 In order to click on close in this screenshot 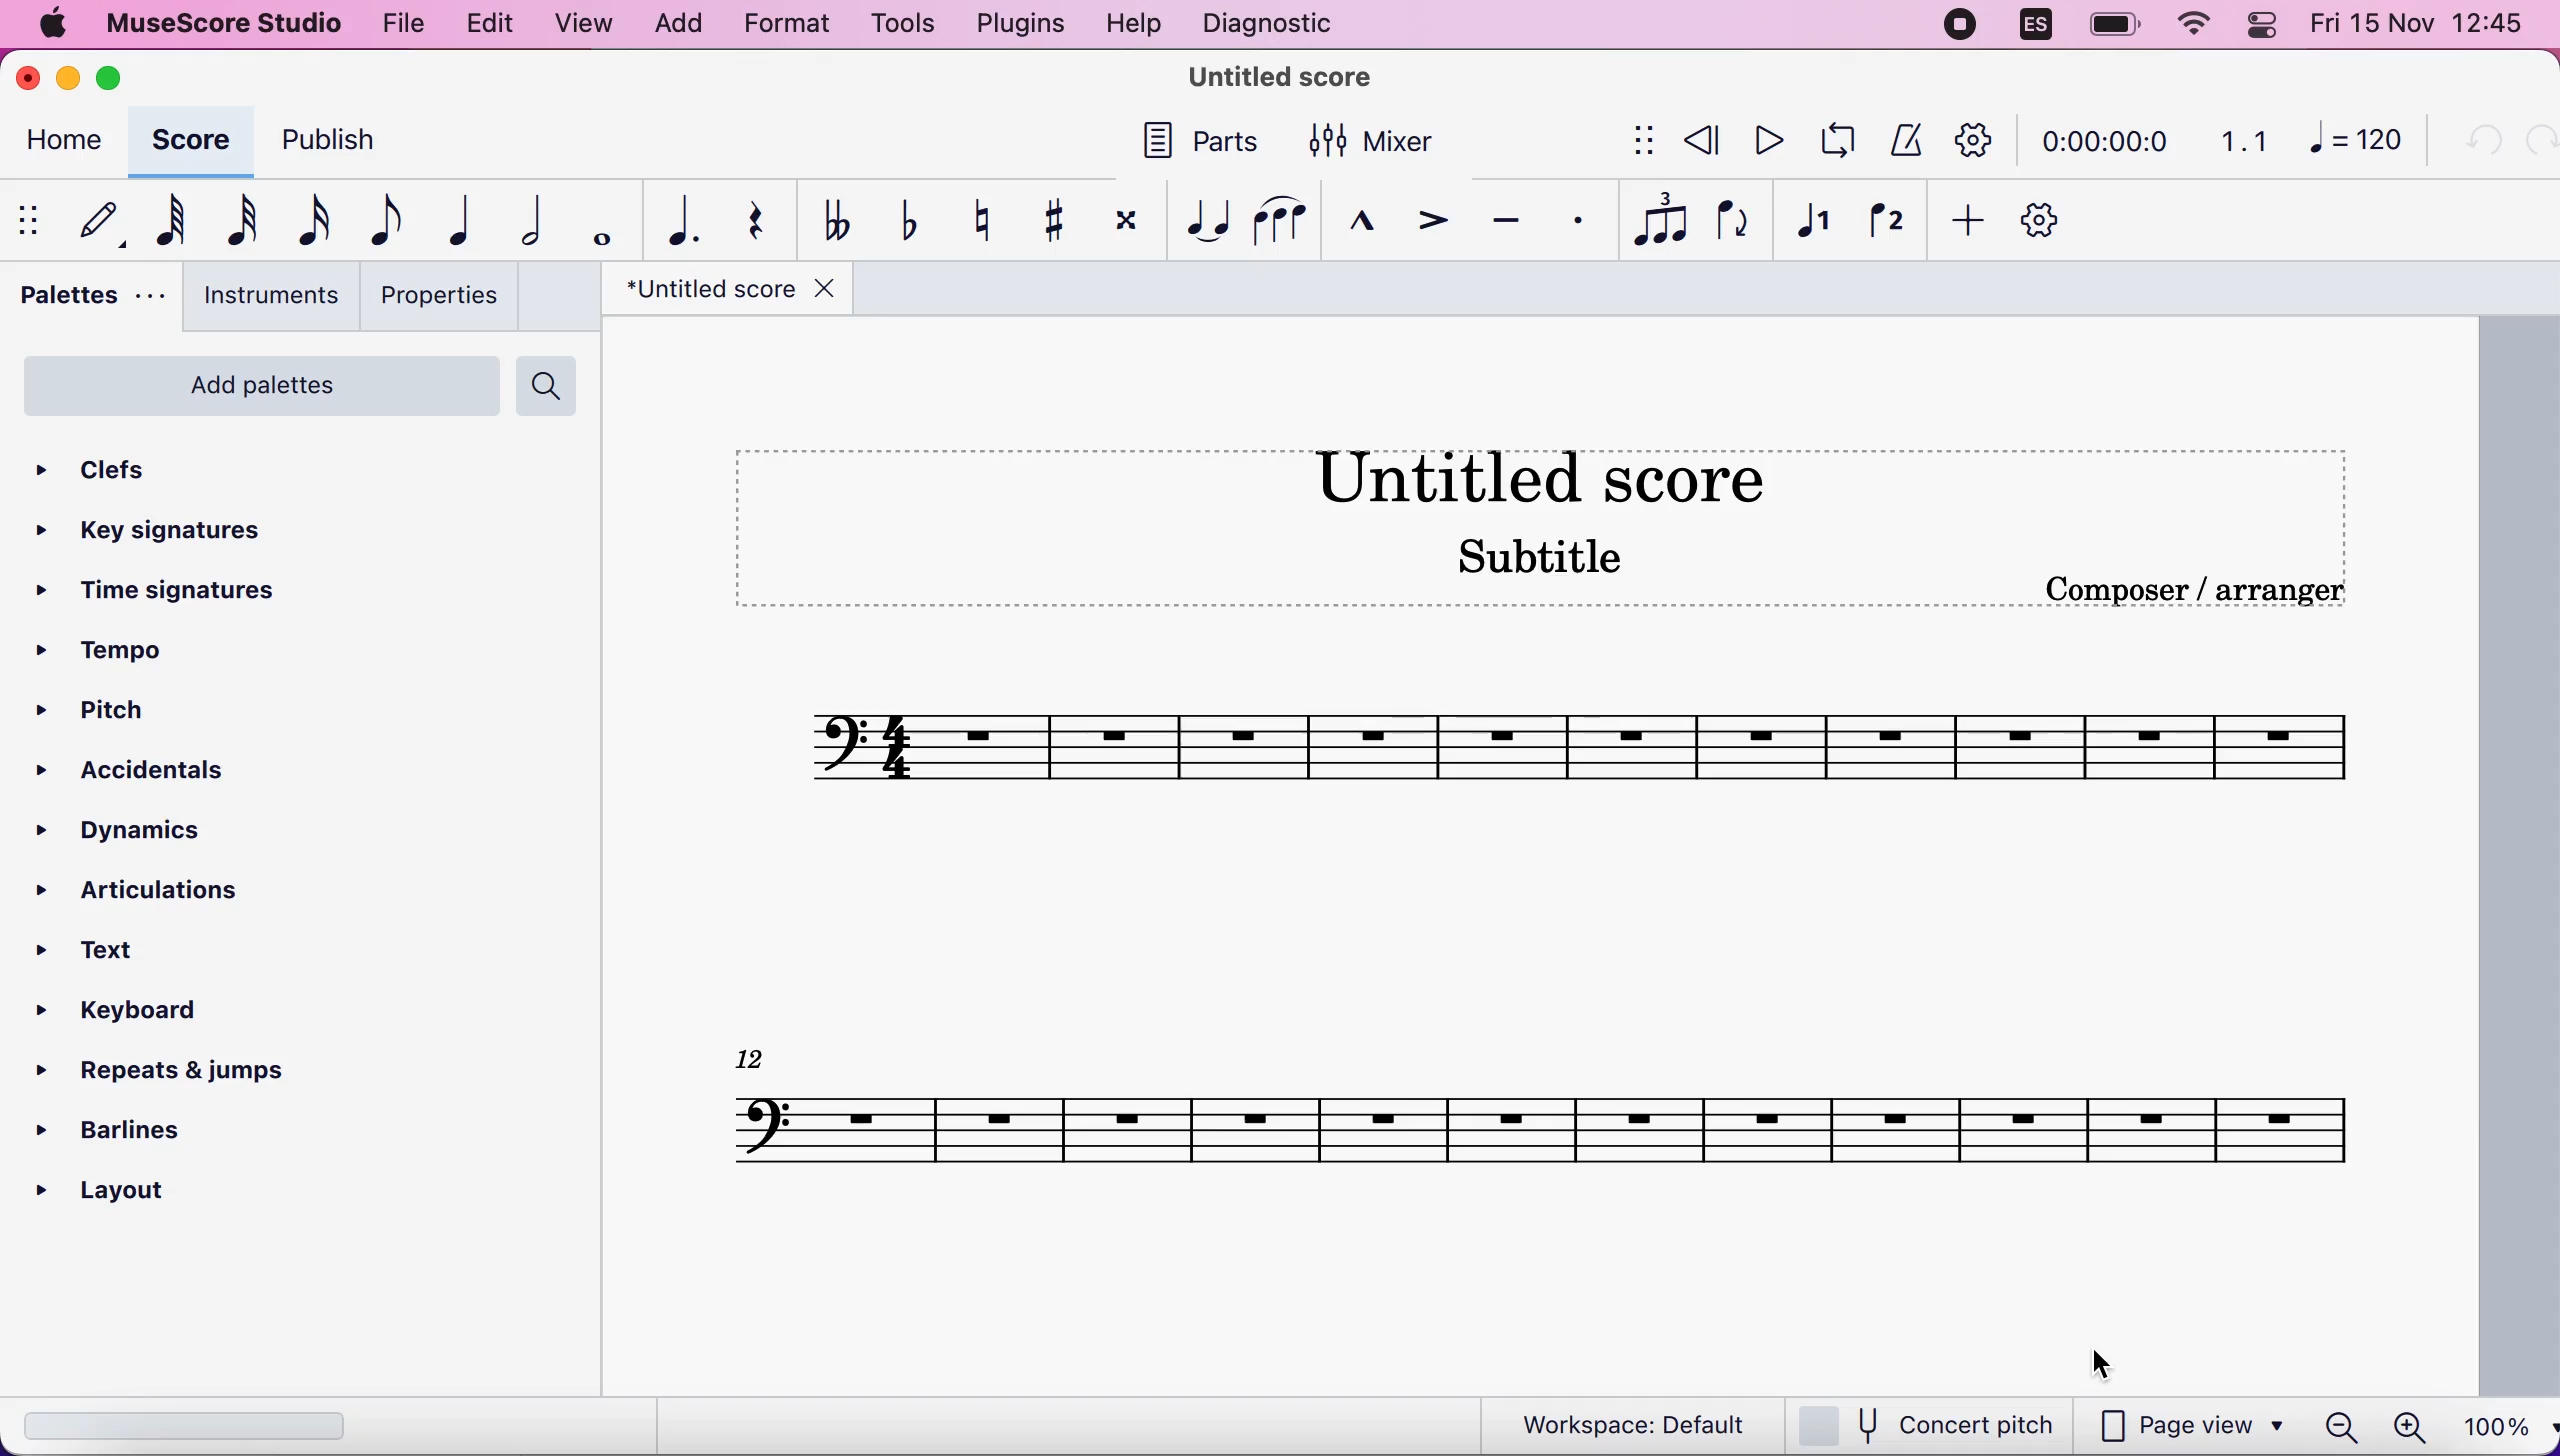, I will do `click(30, 77)`.